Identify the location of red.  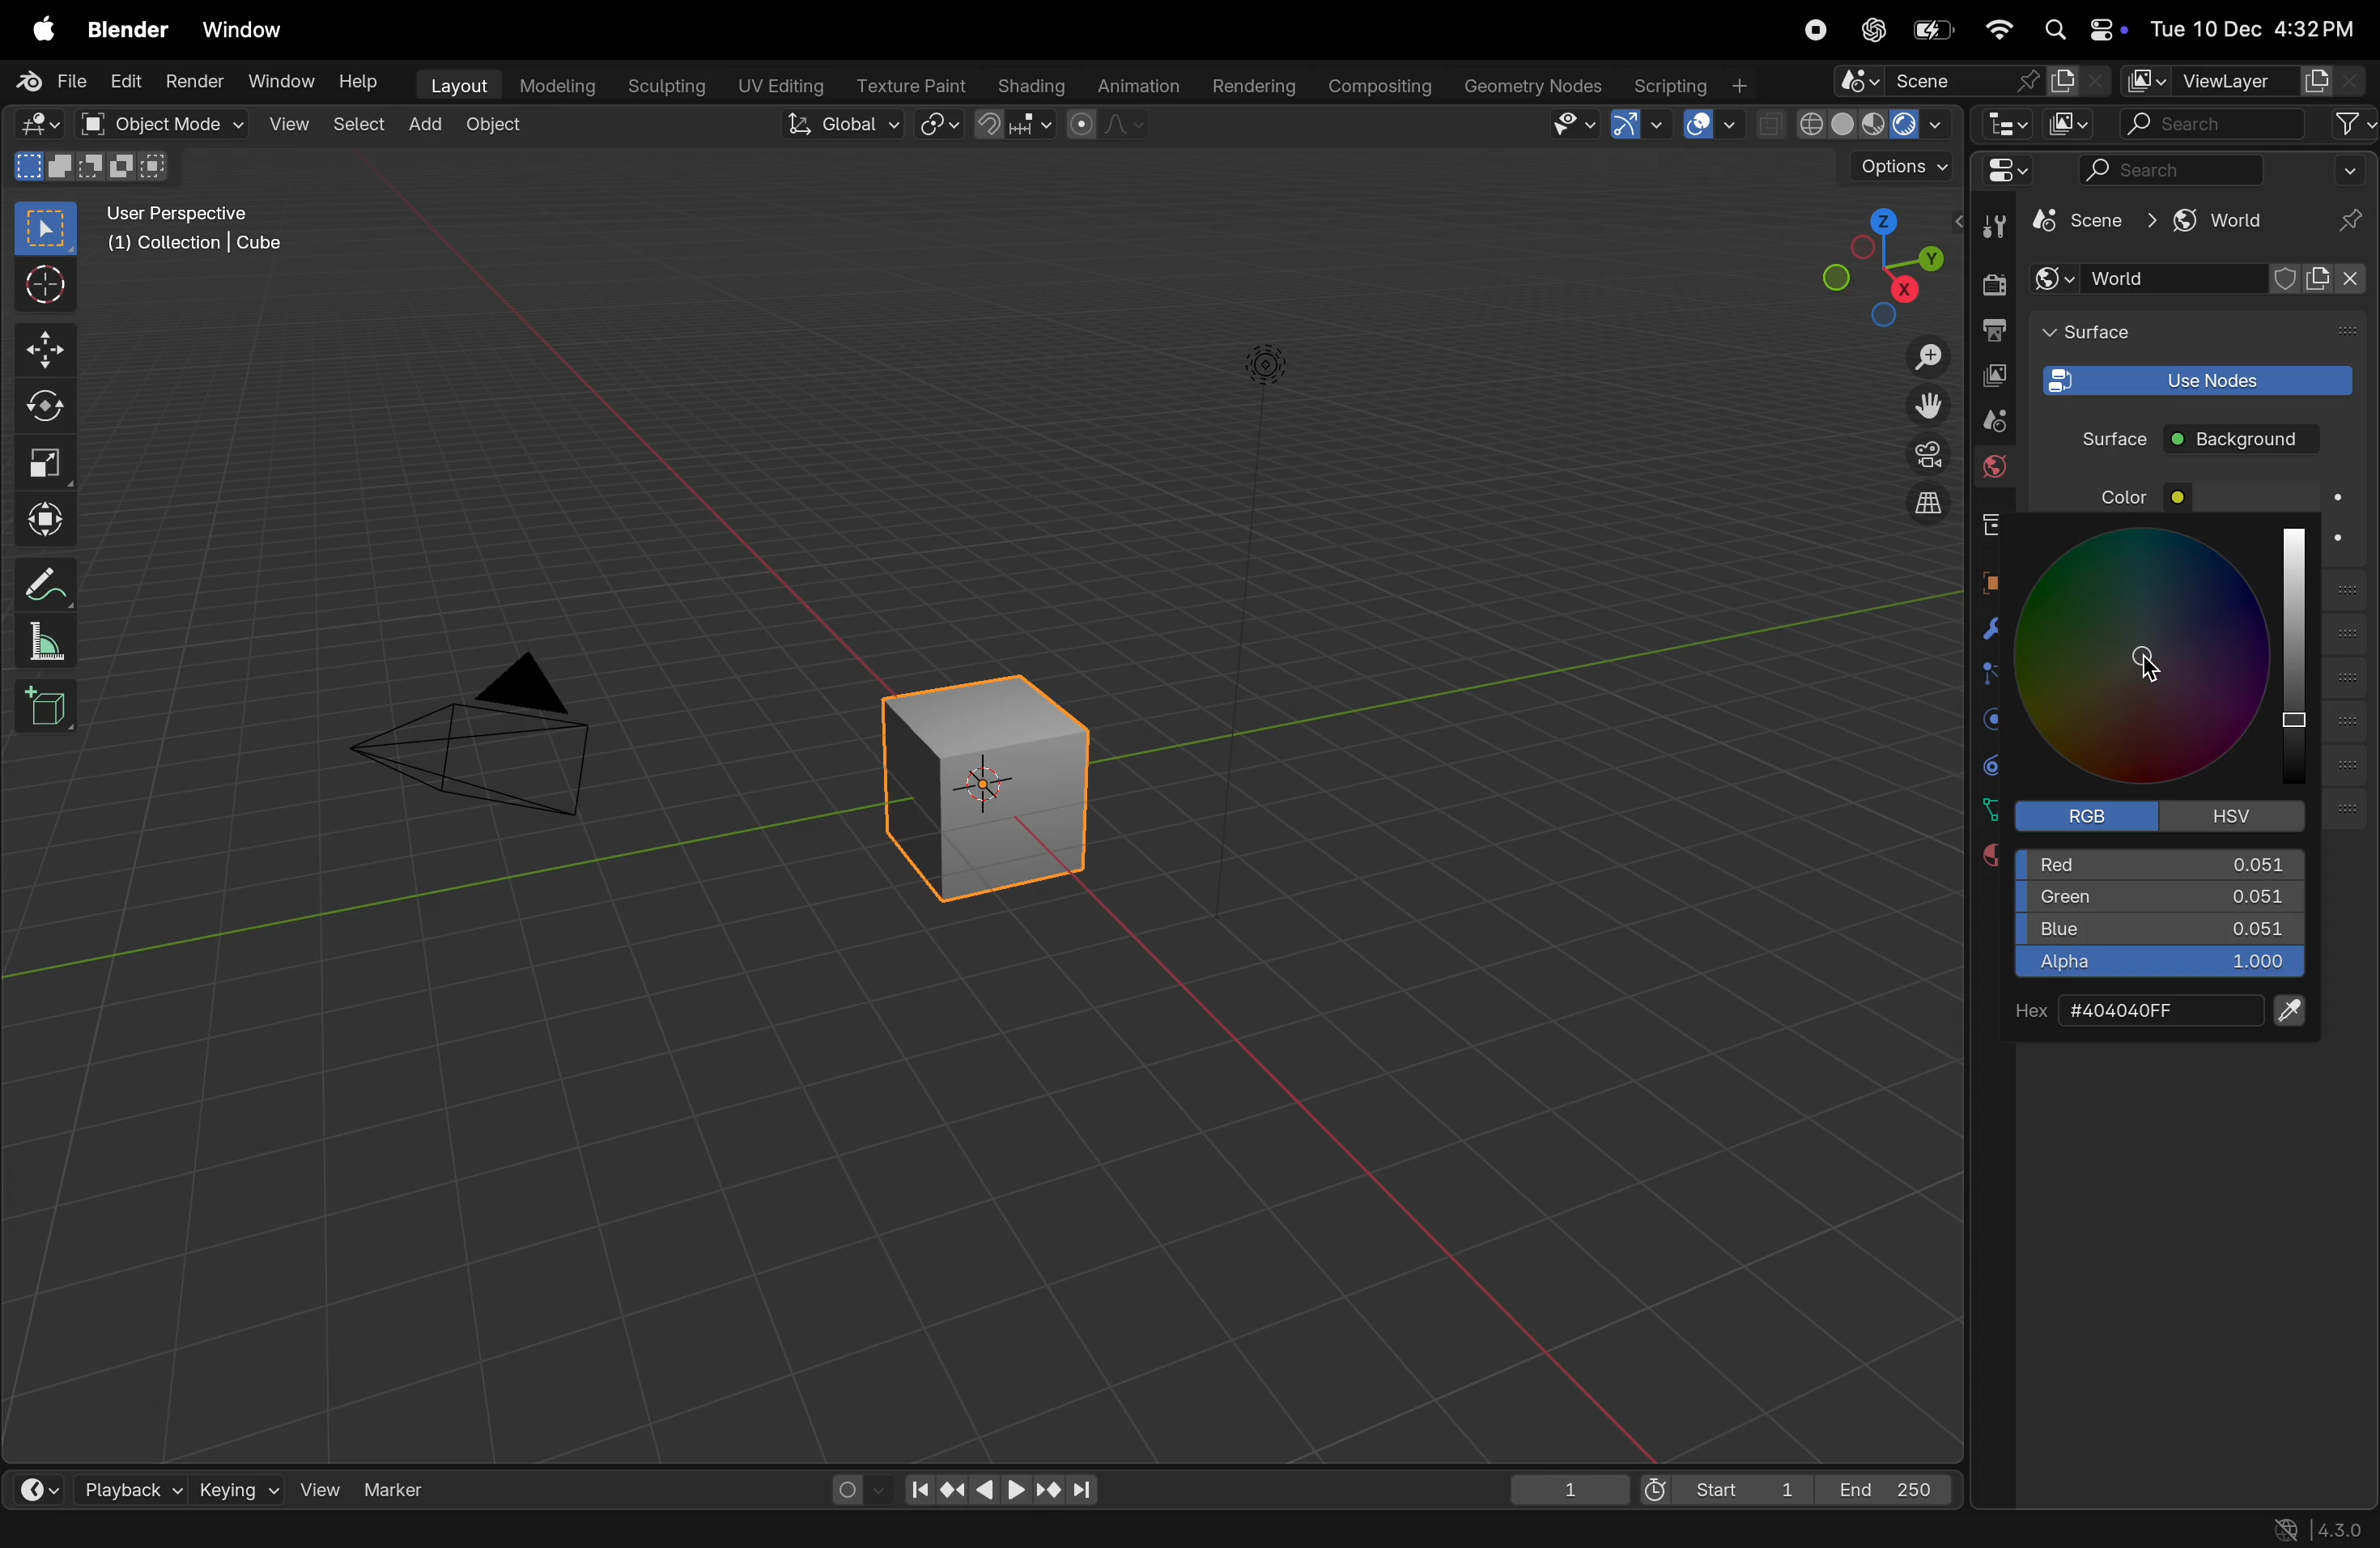
(2163, 861).